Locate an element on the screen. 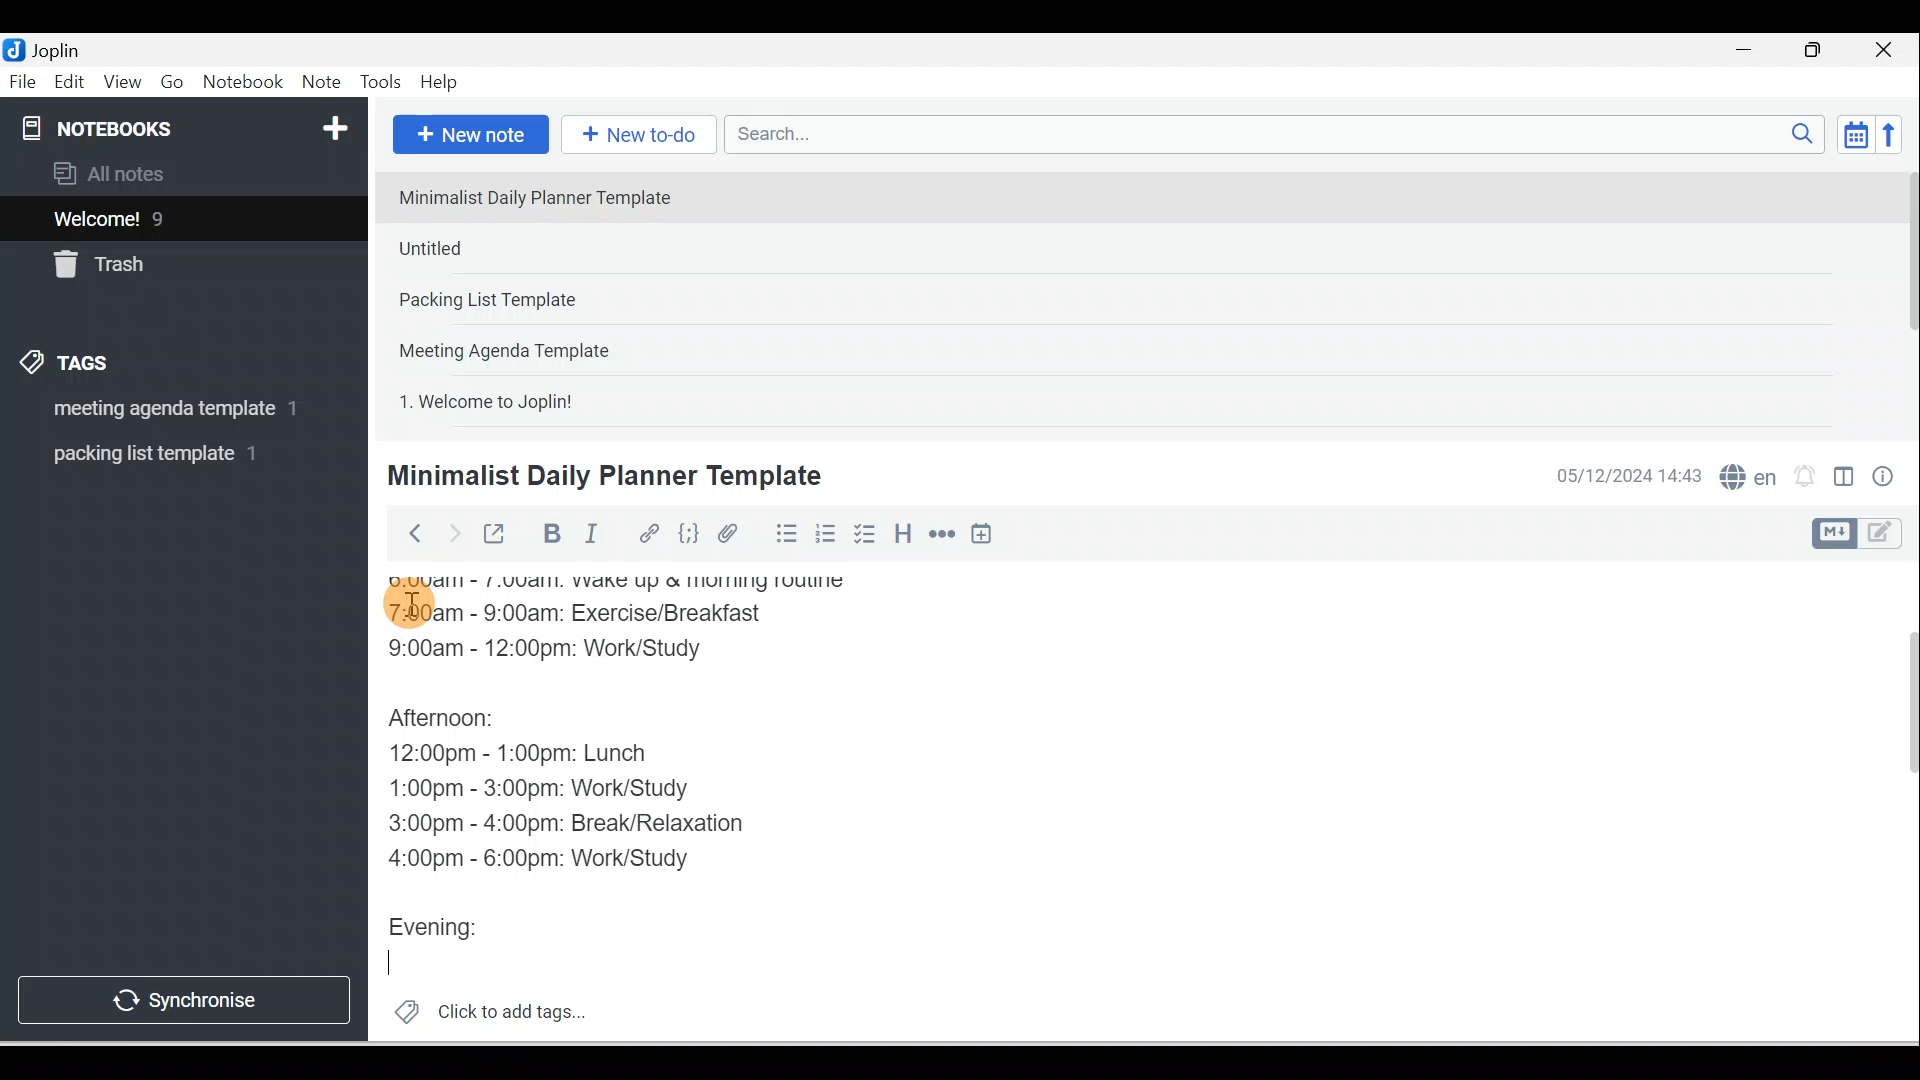 This screenshot has width=1920, height=1080. Go is located at coordinates (175, 83).